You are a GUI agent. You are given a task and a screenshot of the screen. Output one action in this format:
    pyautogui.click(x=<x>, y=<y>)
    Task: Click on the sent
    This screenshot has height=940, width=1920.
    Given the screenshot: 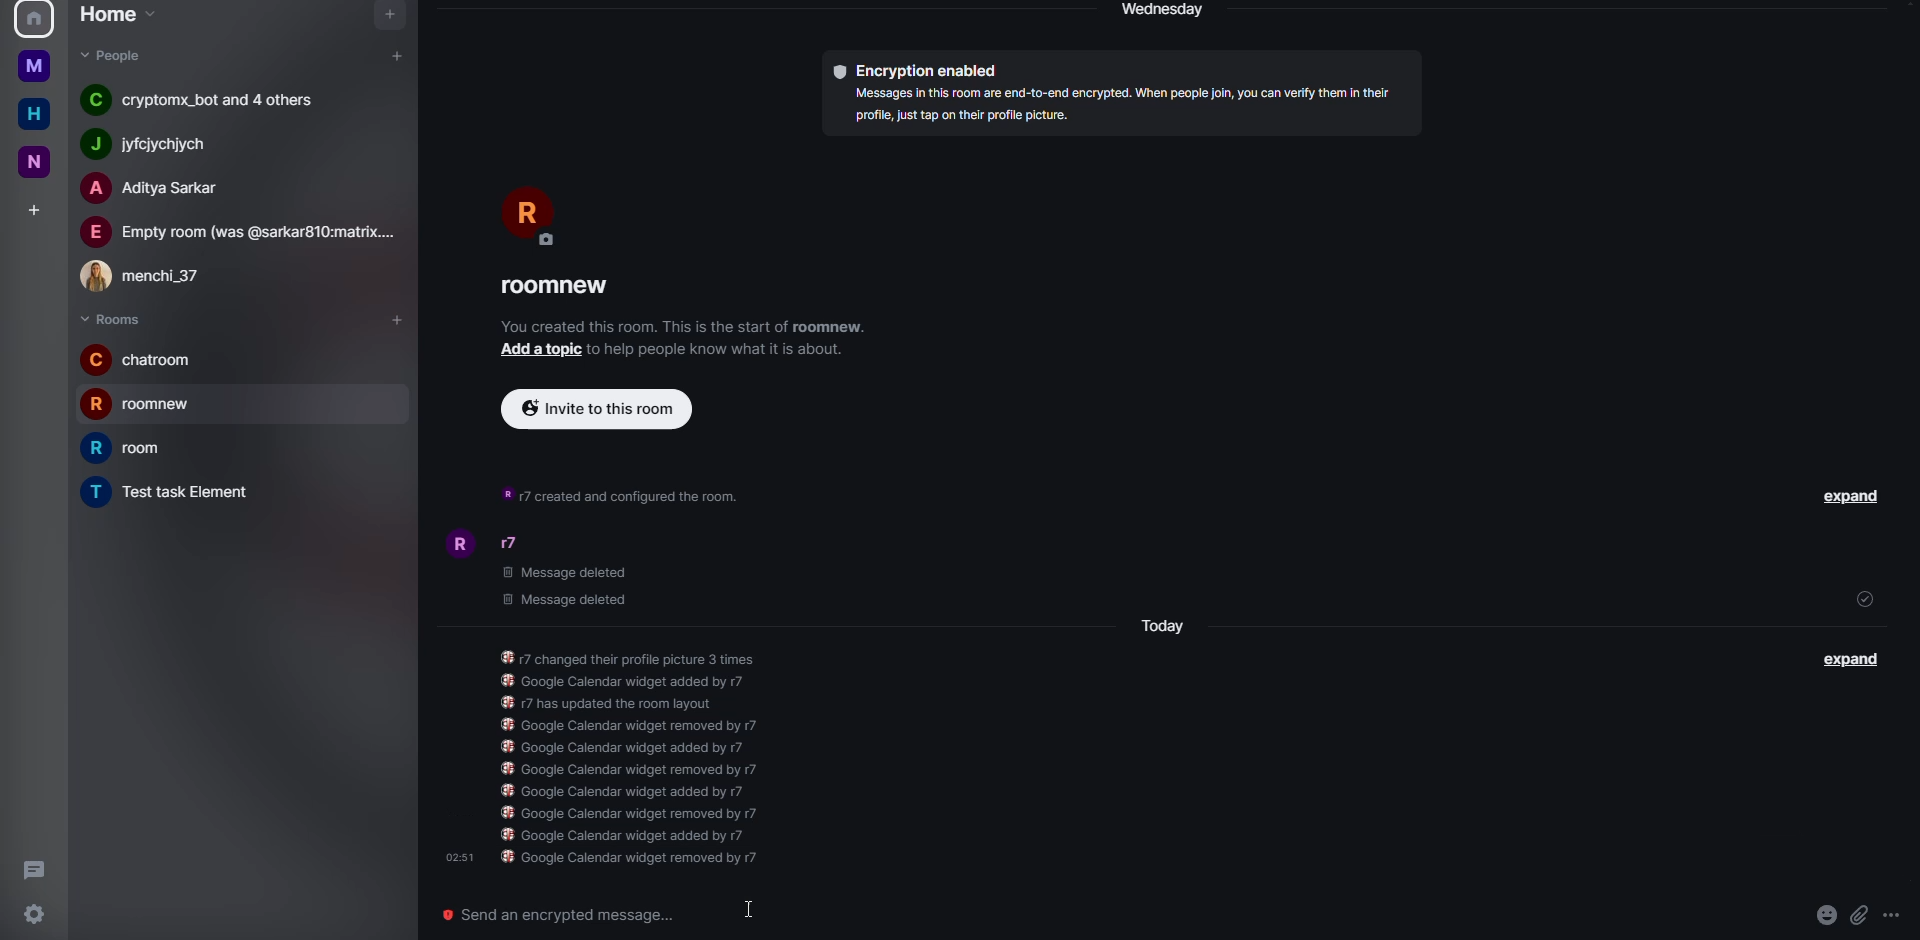 What is the action you would take?
    pyautogui.click(x=1864, y=600)
    